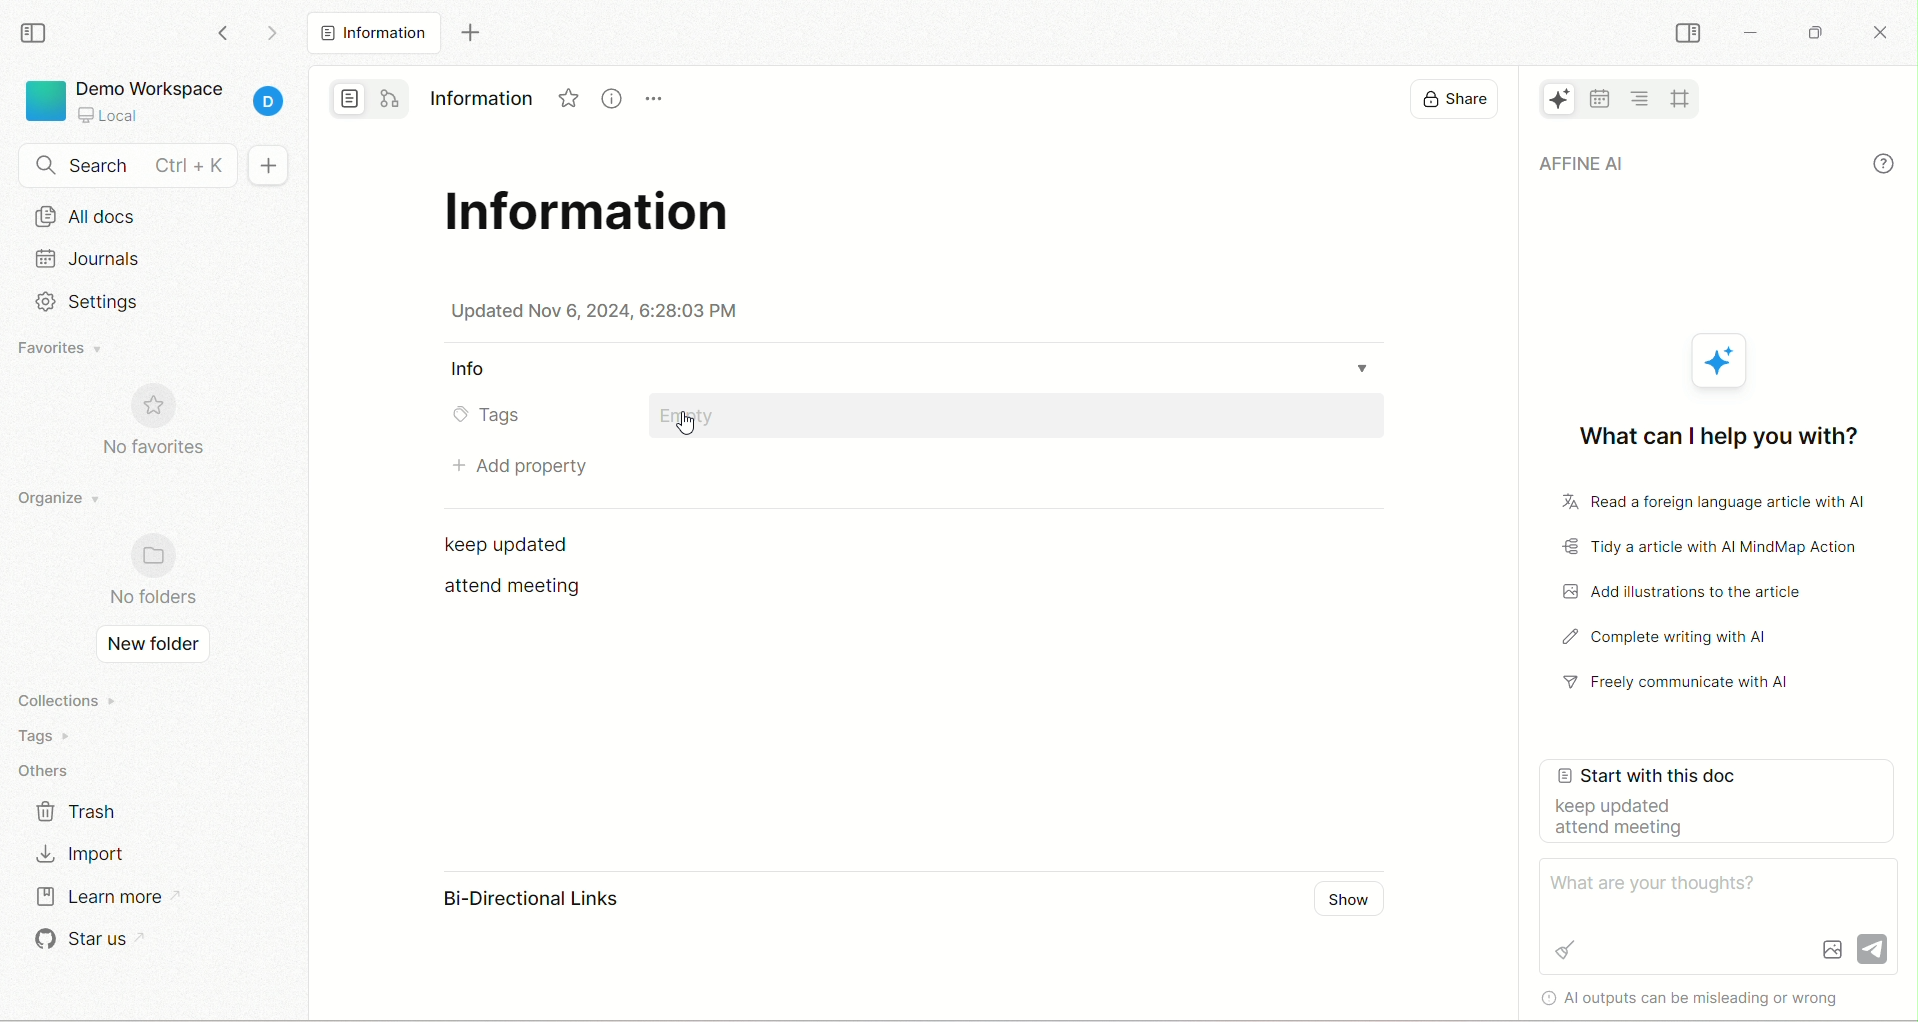 This screenshot has height=1022, width=1918. Describe the element at coordinates (43, 104) in the screenshot. I see `logo` at that location.